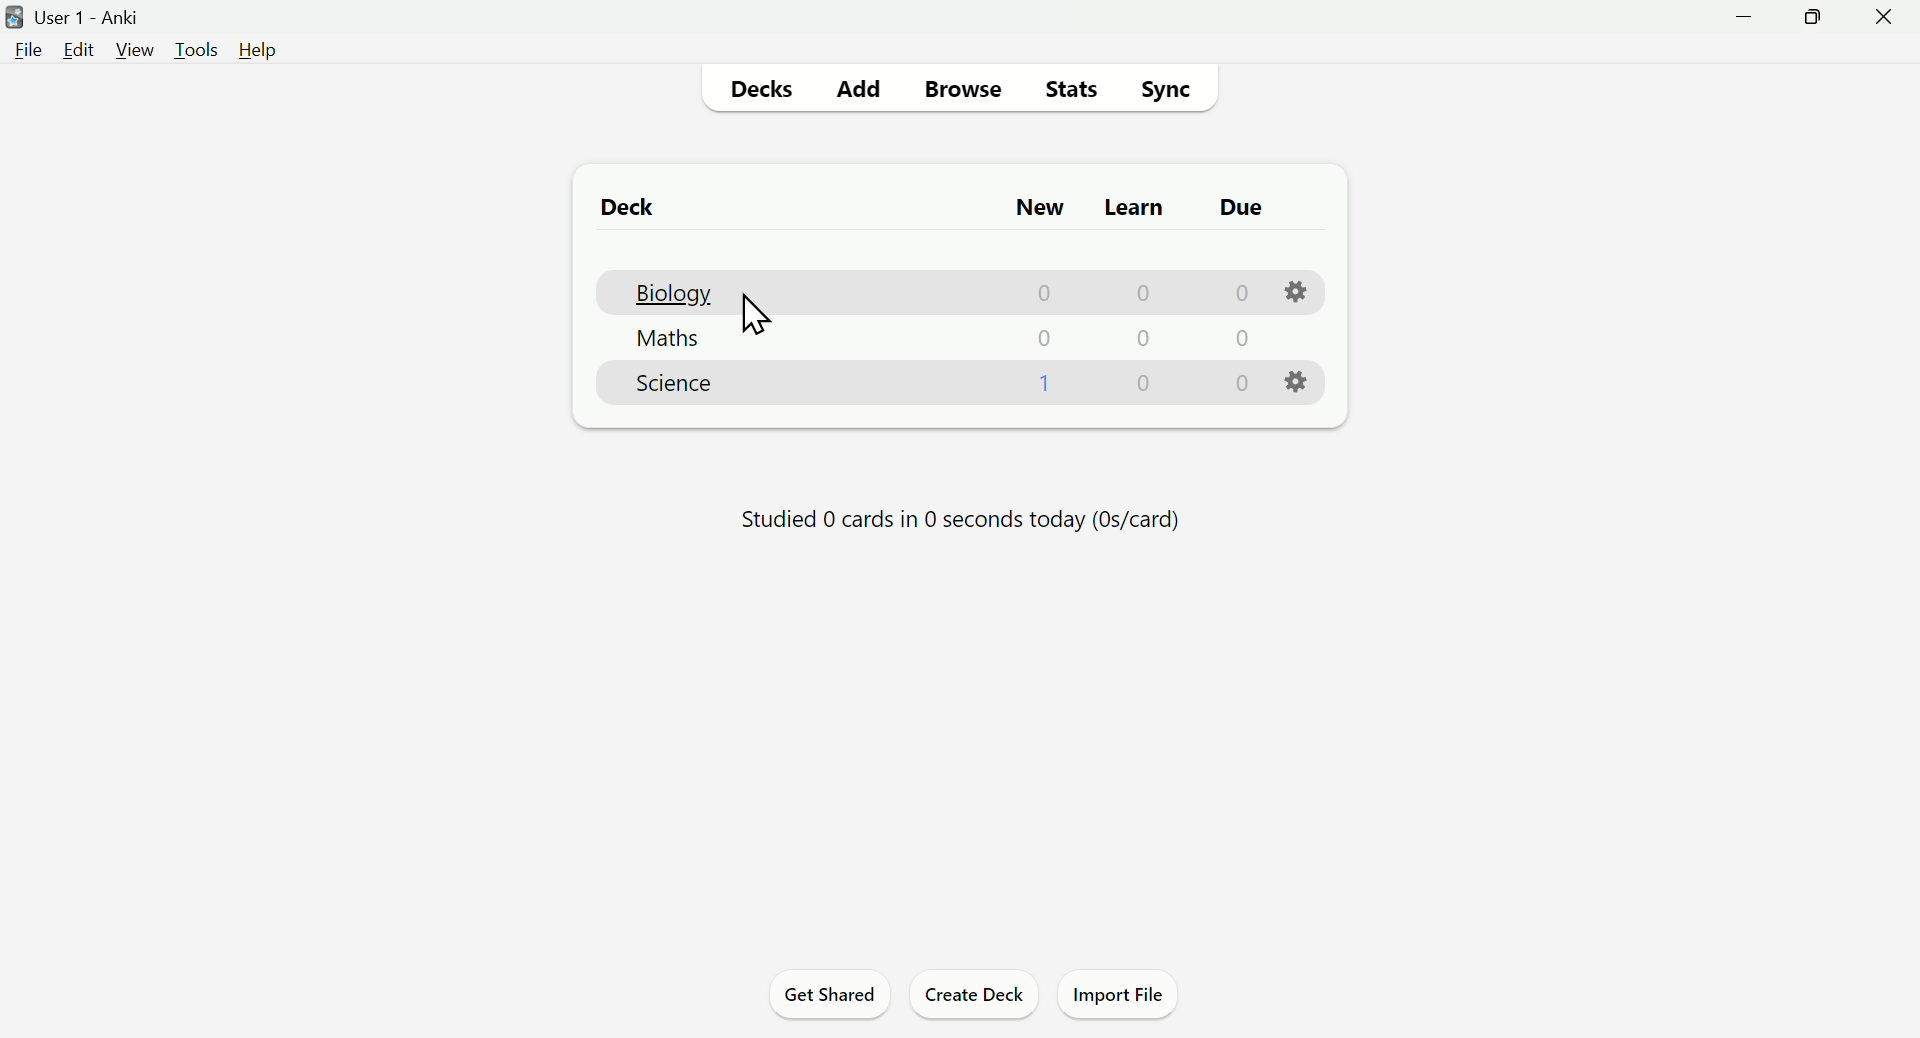  I want to click on New, so click(1037, 206).